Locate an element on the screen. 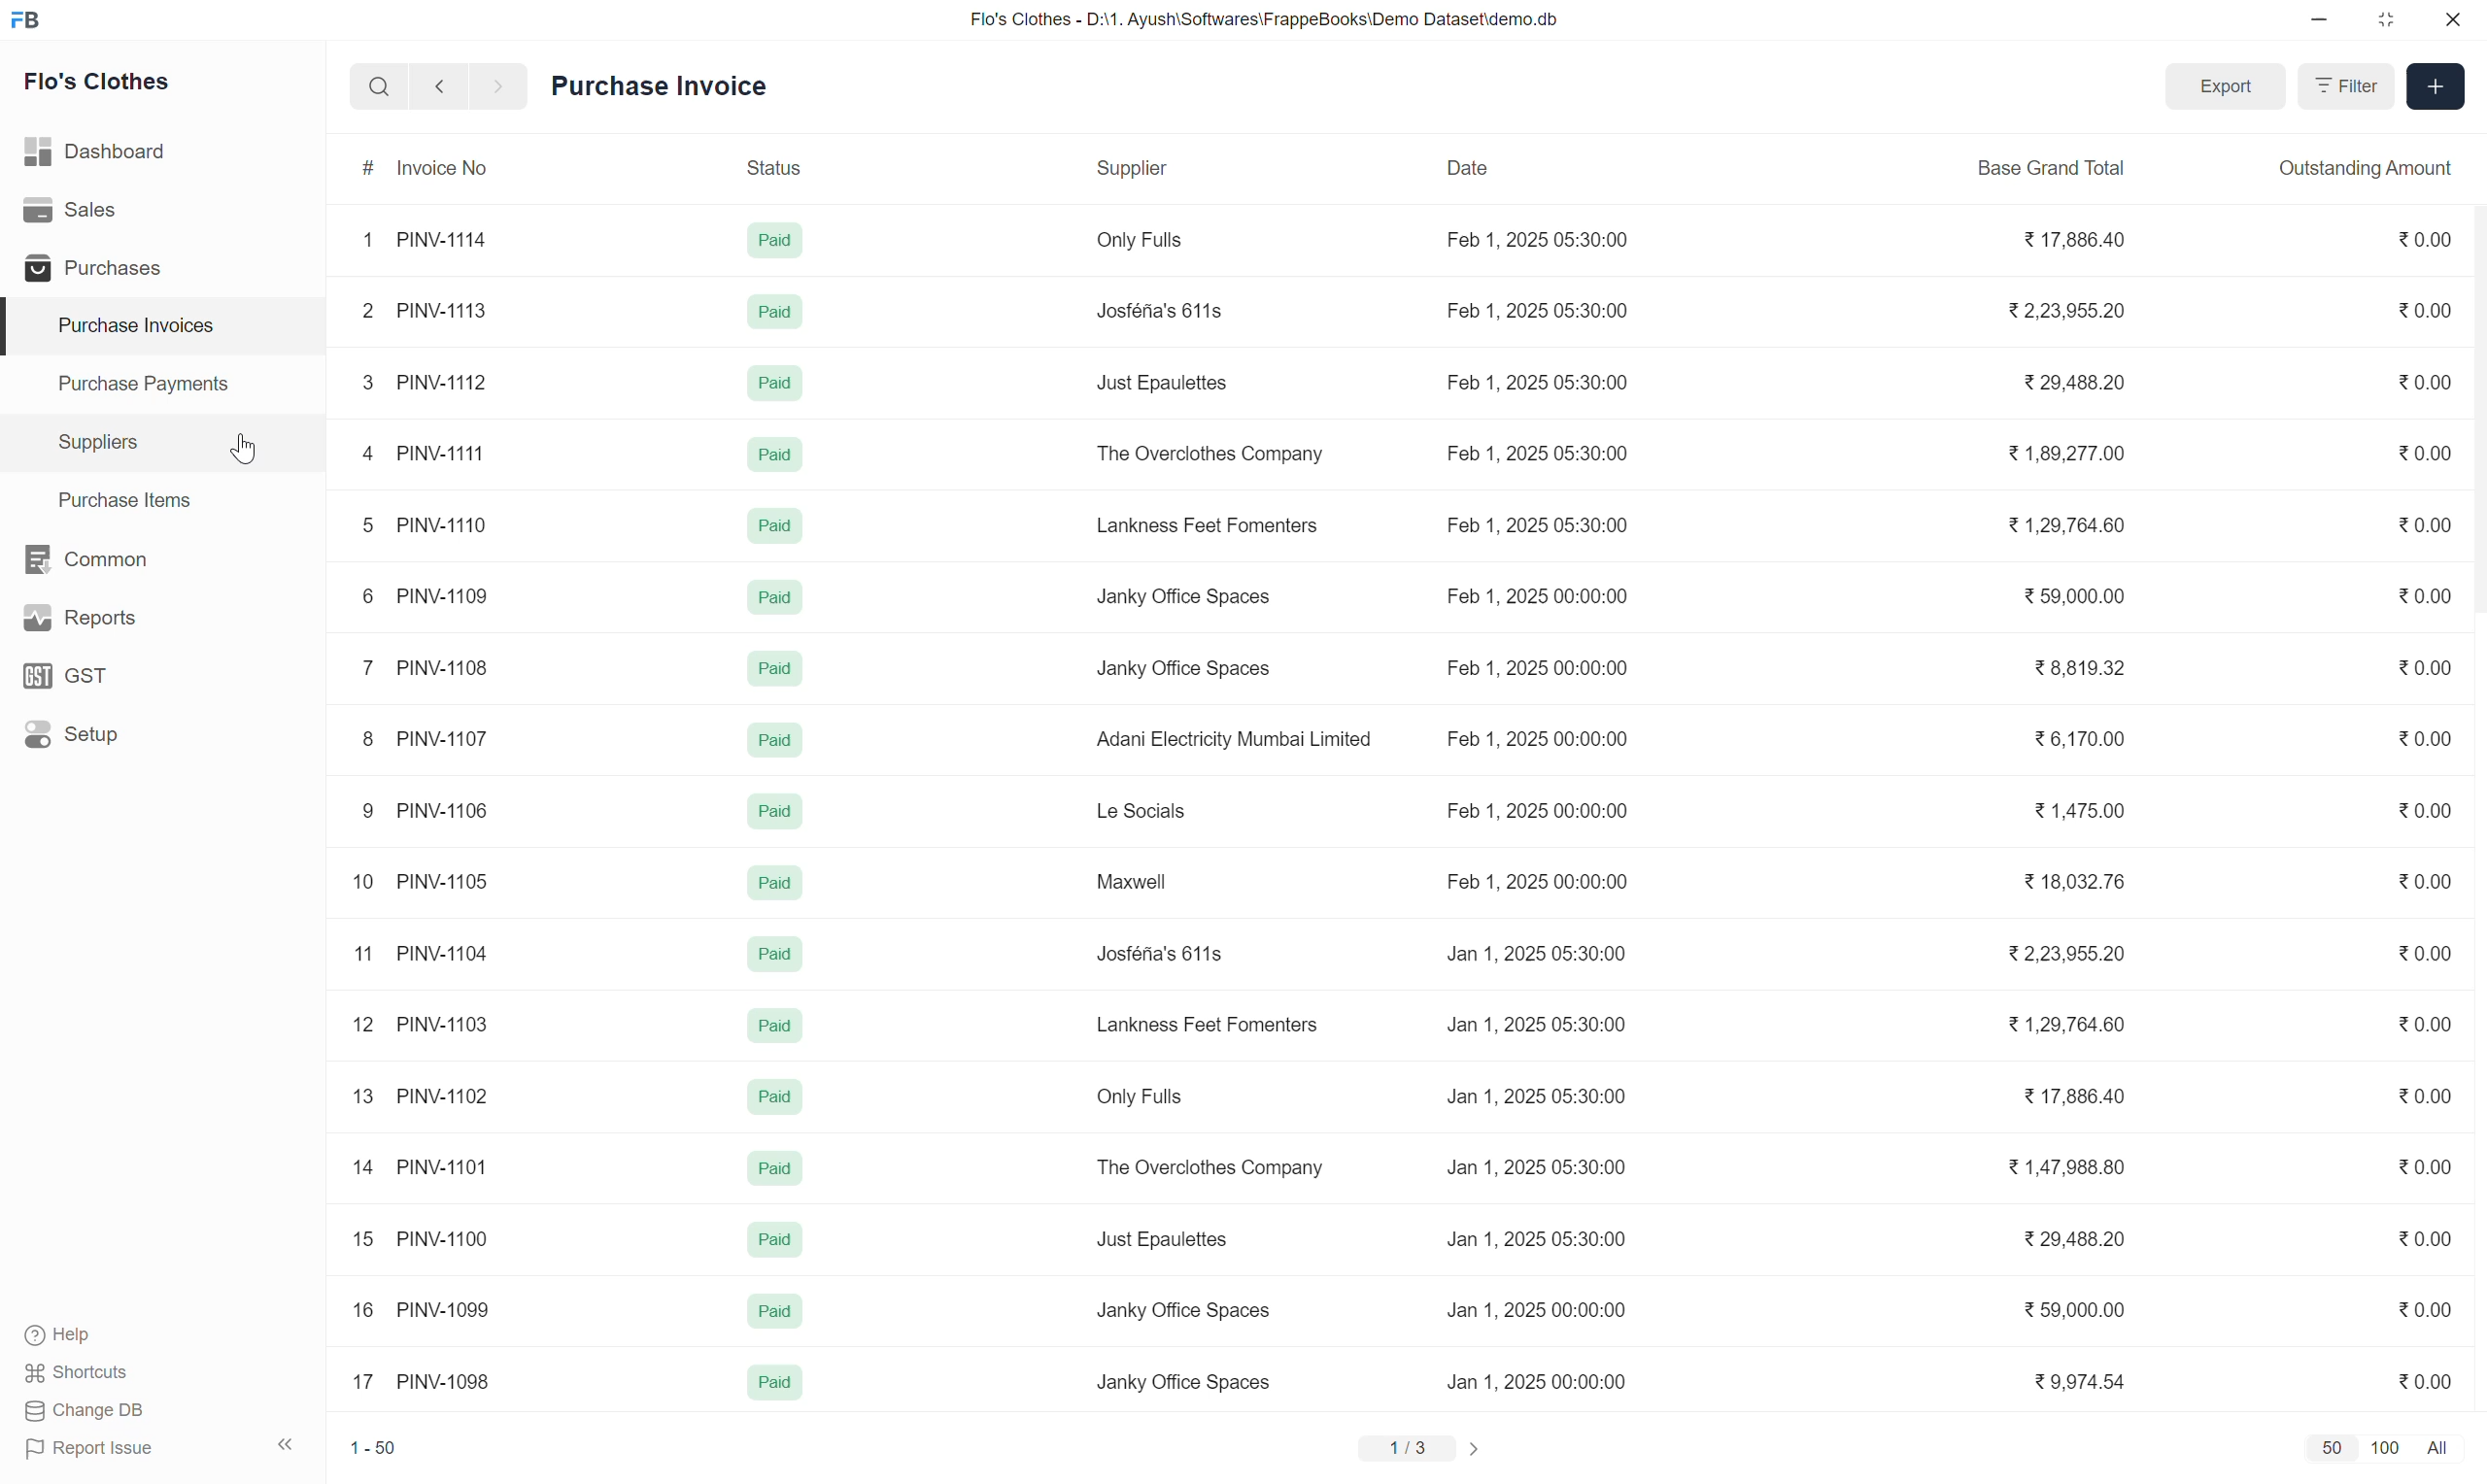  PINV-1108 is located at coordinates (445, 668).